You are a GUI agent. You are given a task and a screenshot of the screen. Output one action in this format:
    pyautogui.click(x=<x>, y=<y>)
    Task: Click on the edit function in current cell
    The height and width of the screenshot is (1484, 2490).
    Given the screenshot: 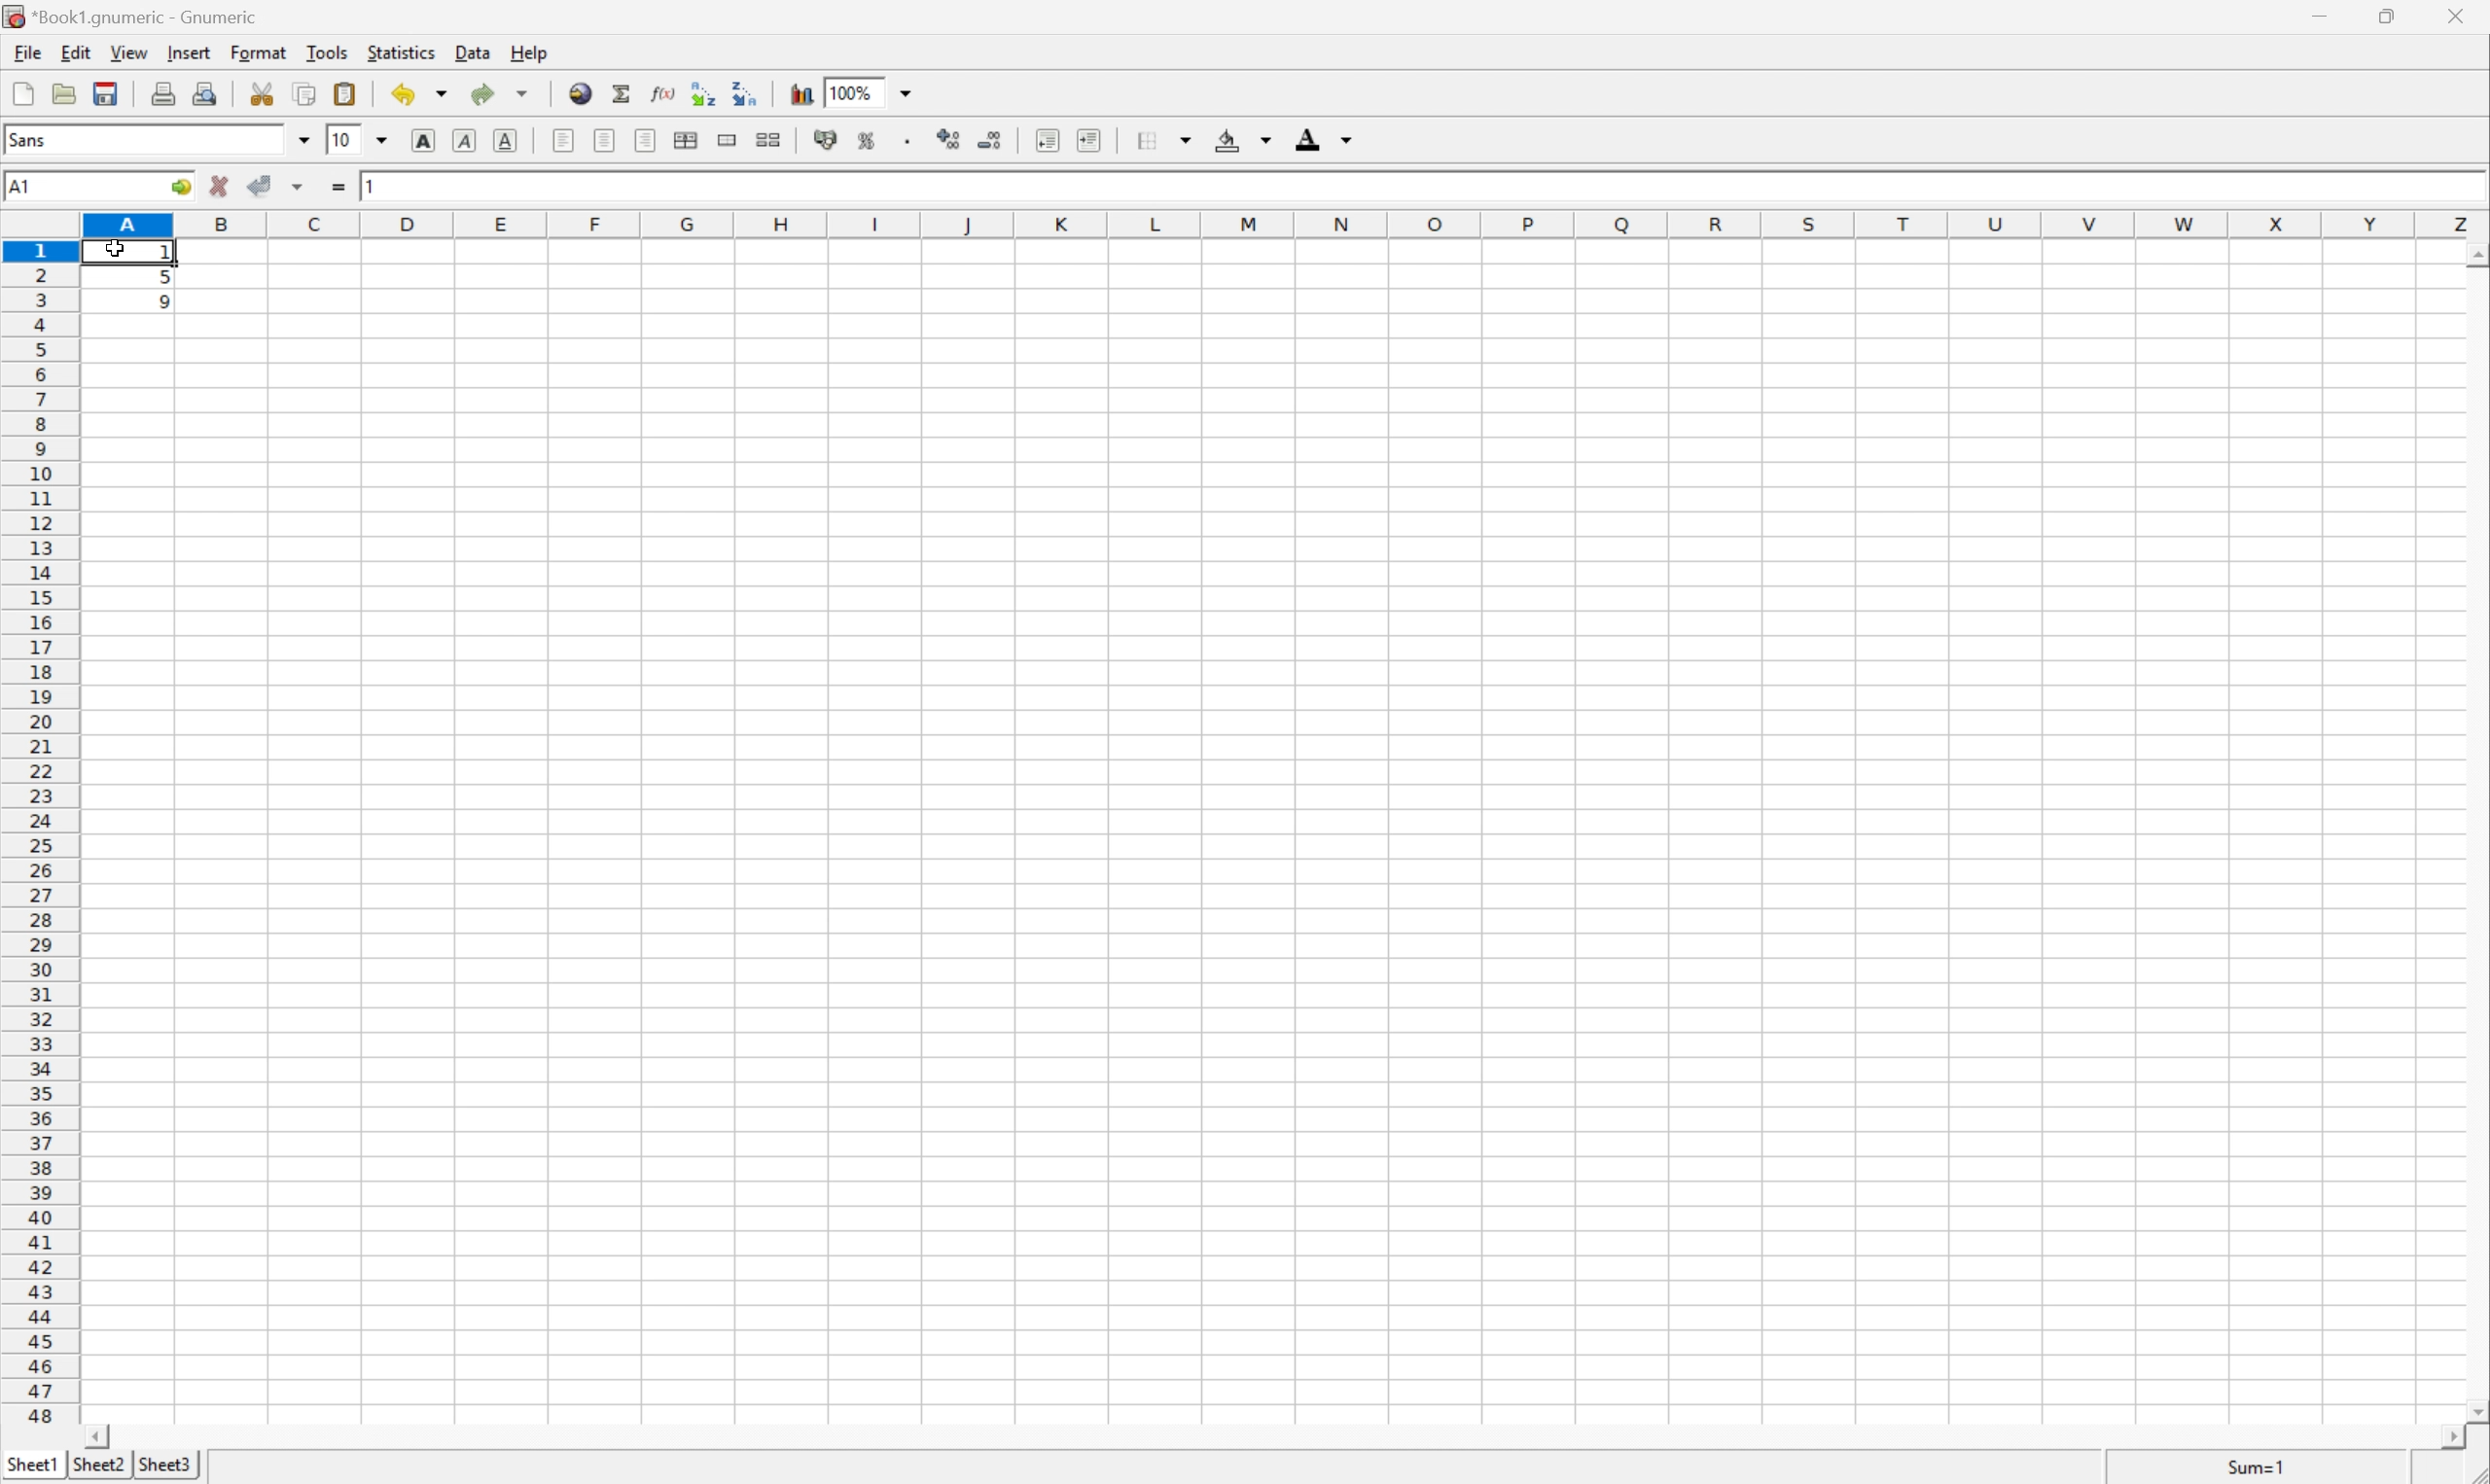 What is the action you would take?
    pyautogui.click(x=665, y=91)
    